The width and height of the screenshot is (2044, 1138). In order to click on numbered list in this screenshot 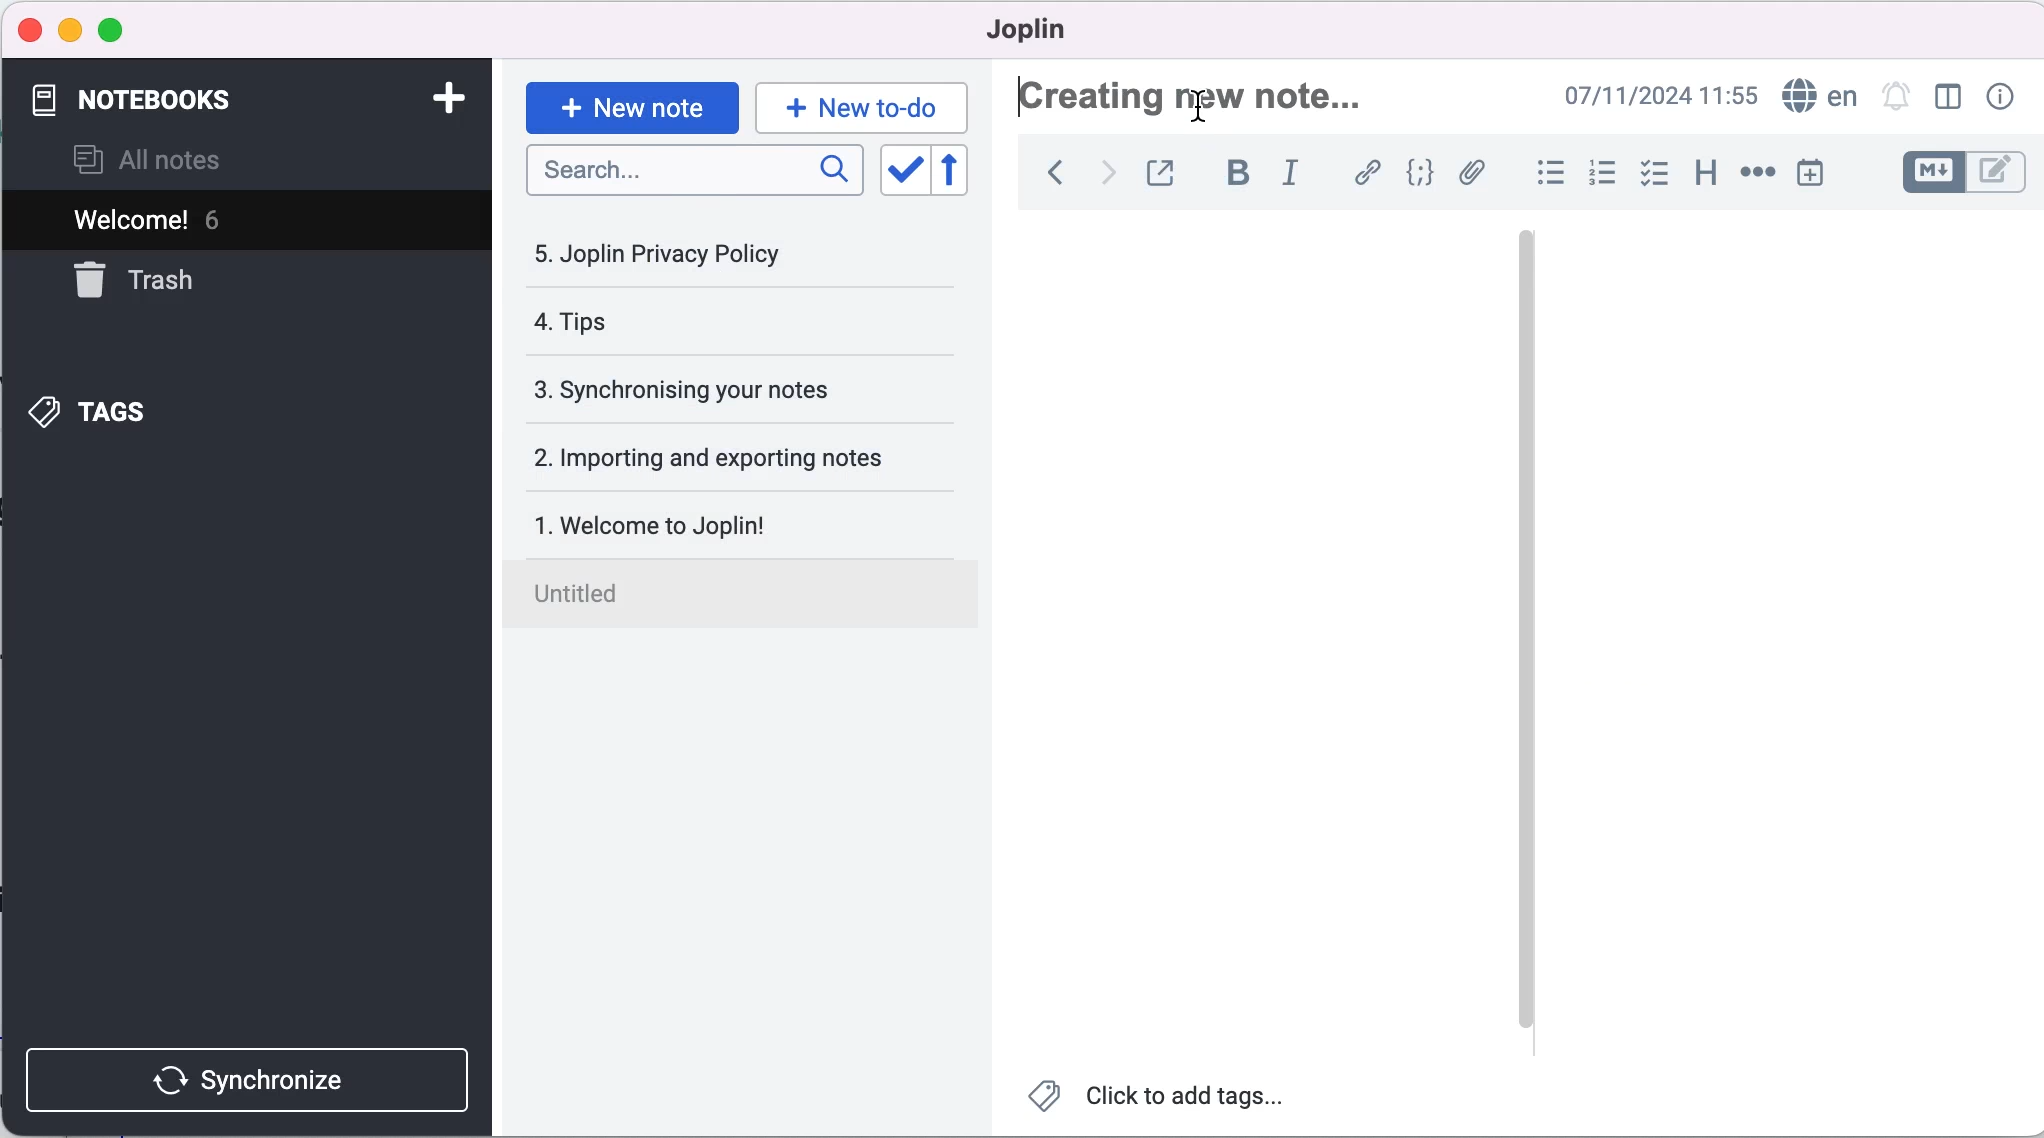, I will do `click(1598, 173)`.